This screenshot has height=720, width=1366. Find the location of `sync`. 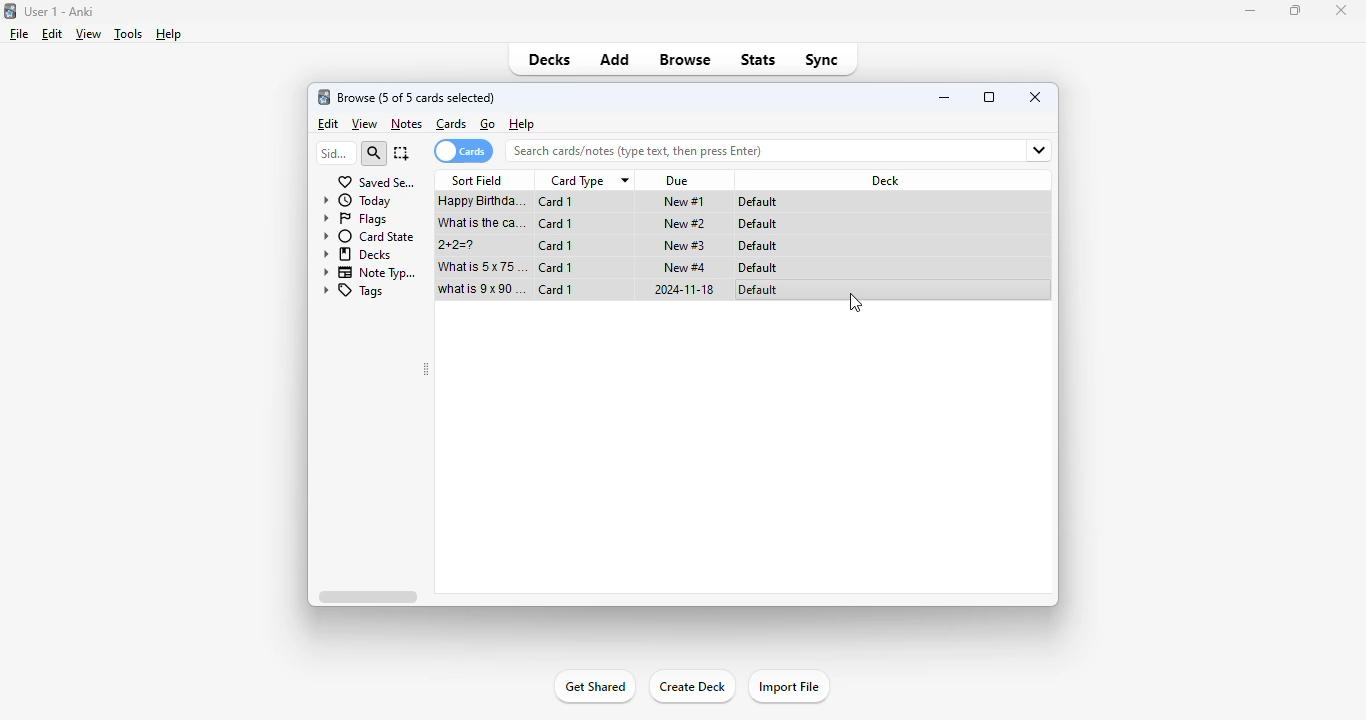

sync is located at coordinates (823, 60).